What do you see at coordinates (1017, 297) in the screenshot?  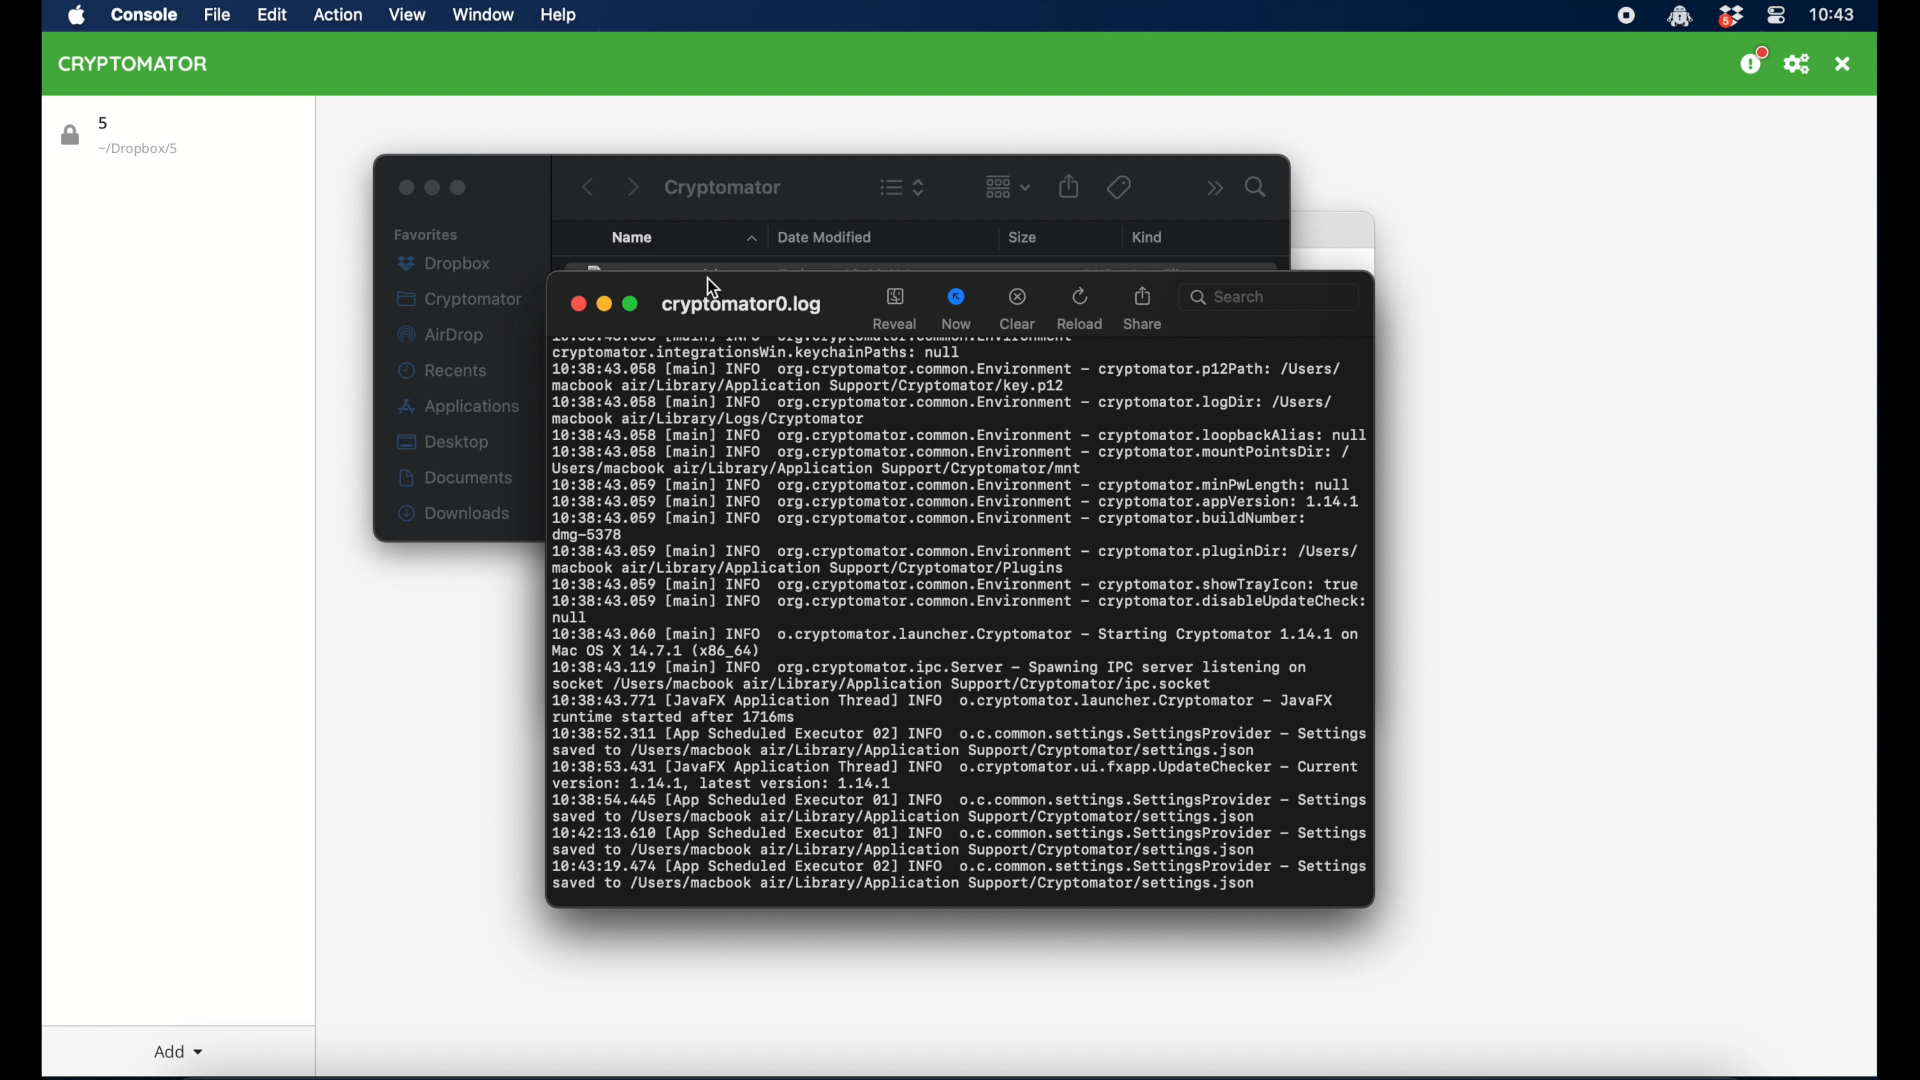 I see `clear` at bounding box center [1017, 297].